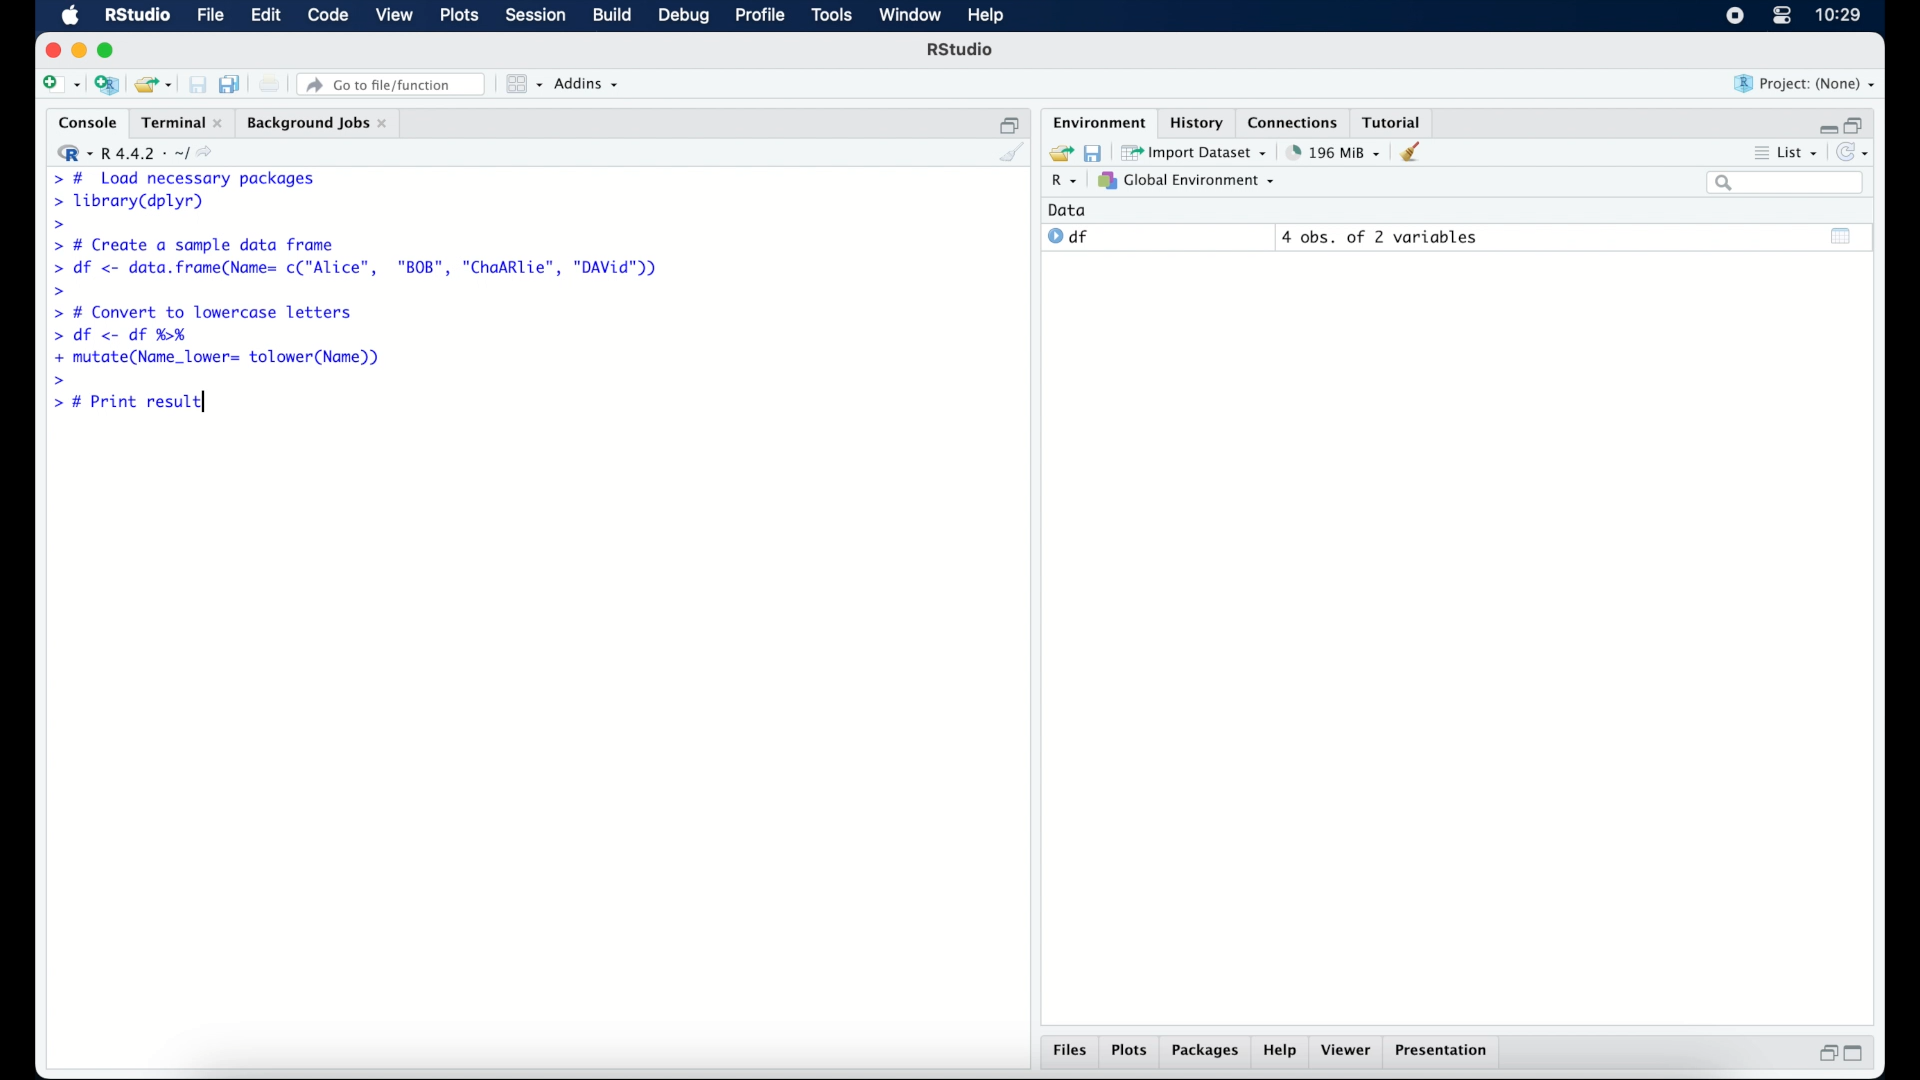 The height and width of the screenshot is (1080, 1920). What do you see at coordinates (1396, 121) in the screenshot?
I see `tutorial` at bounding box center [1396, 121].